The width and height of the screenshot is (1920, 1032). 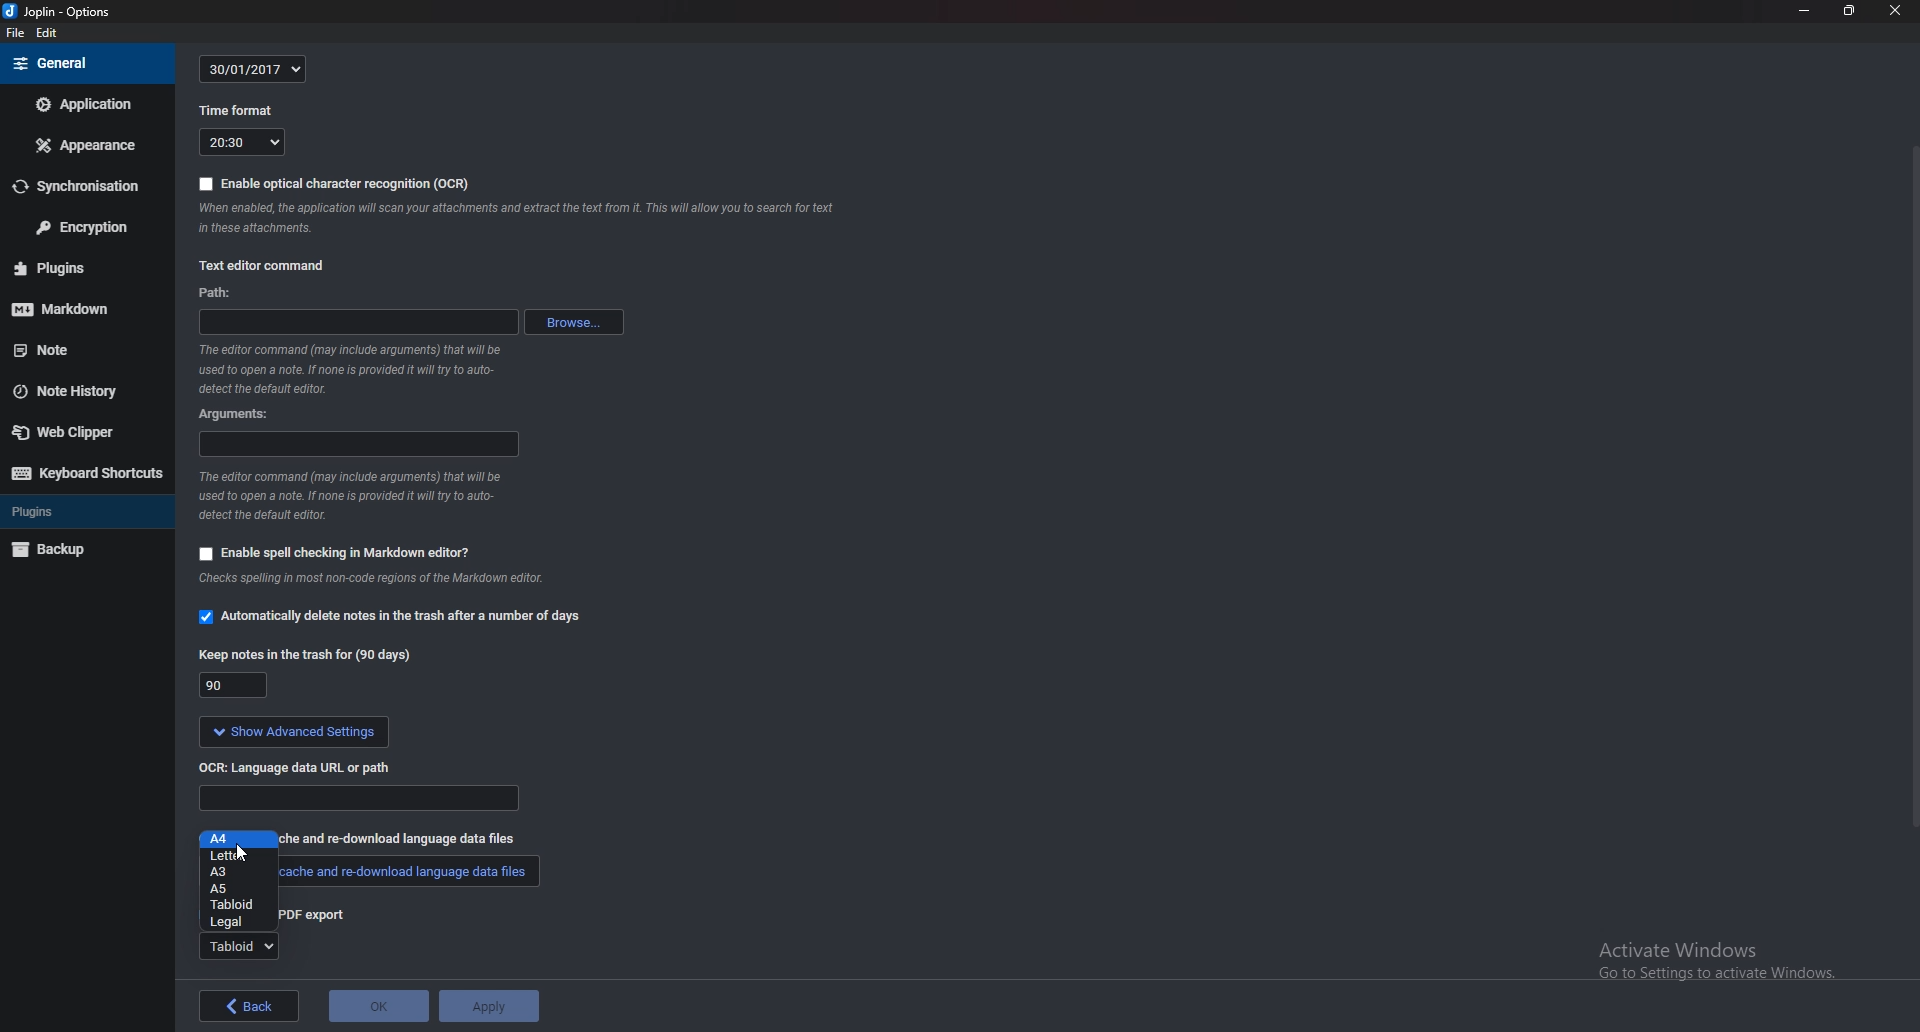 I want to click on 30/01/2017, so click(x=255, y=69).